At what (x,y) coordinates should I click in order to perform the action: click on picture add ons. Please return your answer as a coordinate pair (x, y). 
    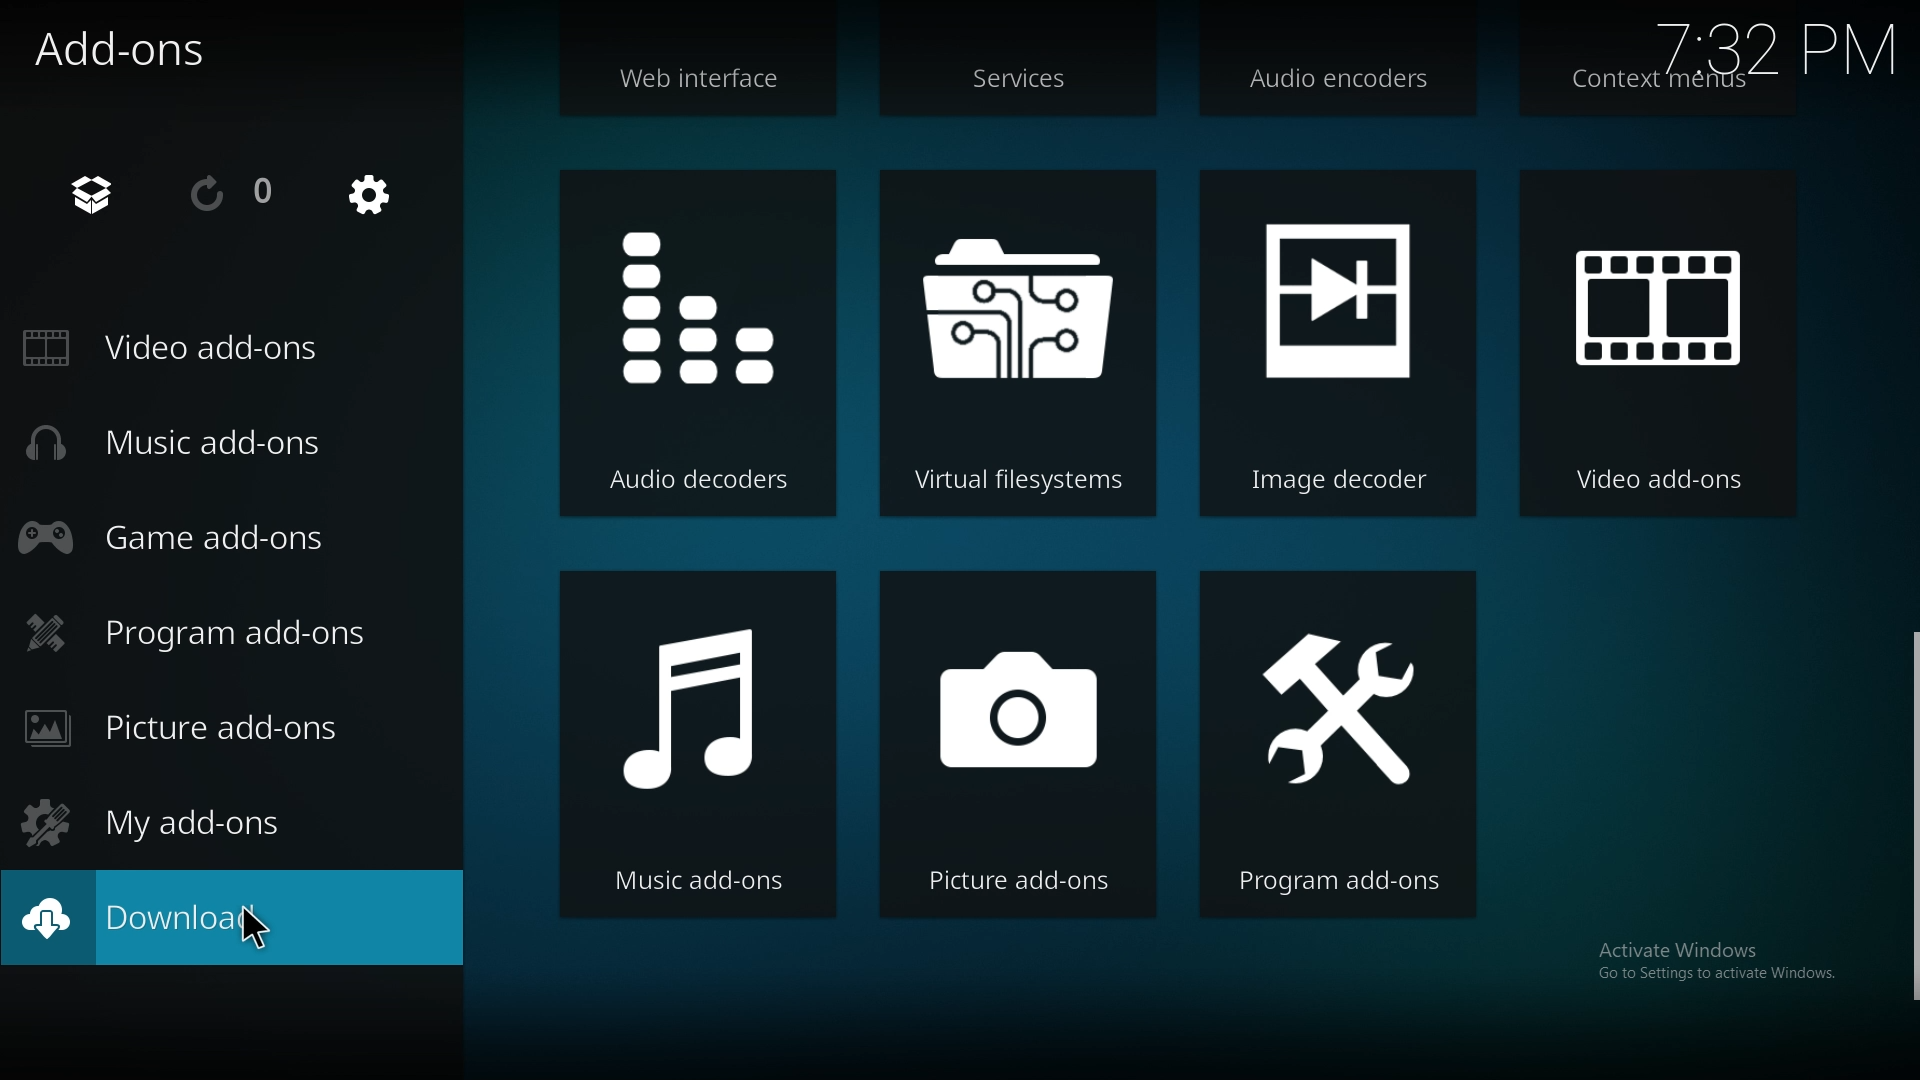
    Looking at the image, I should click on (1020, 747).